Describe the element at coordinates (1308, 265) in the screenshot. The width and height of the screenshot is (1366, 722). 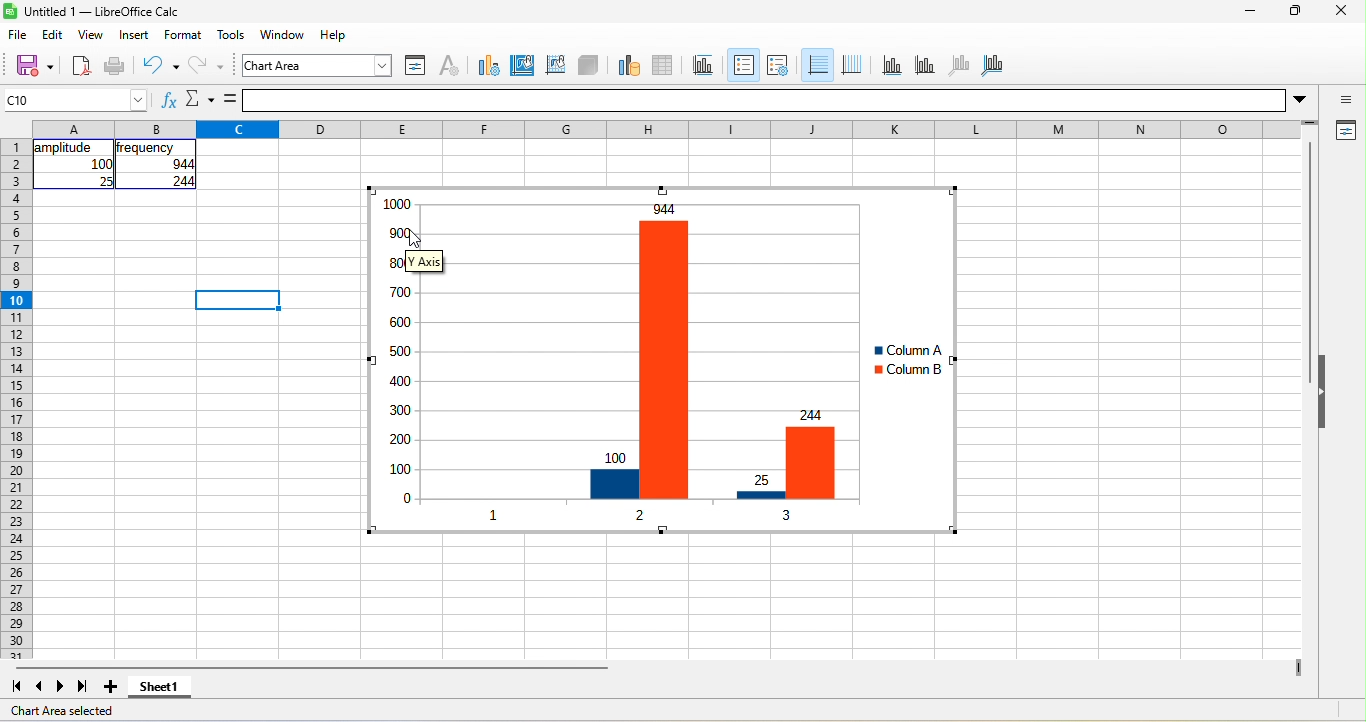
I see `vertical scroll bar` at that location.